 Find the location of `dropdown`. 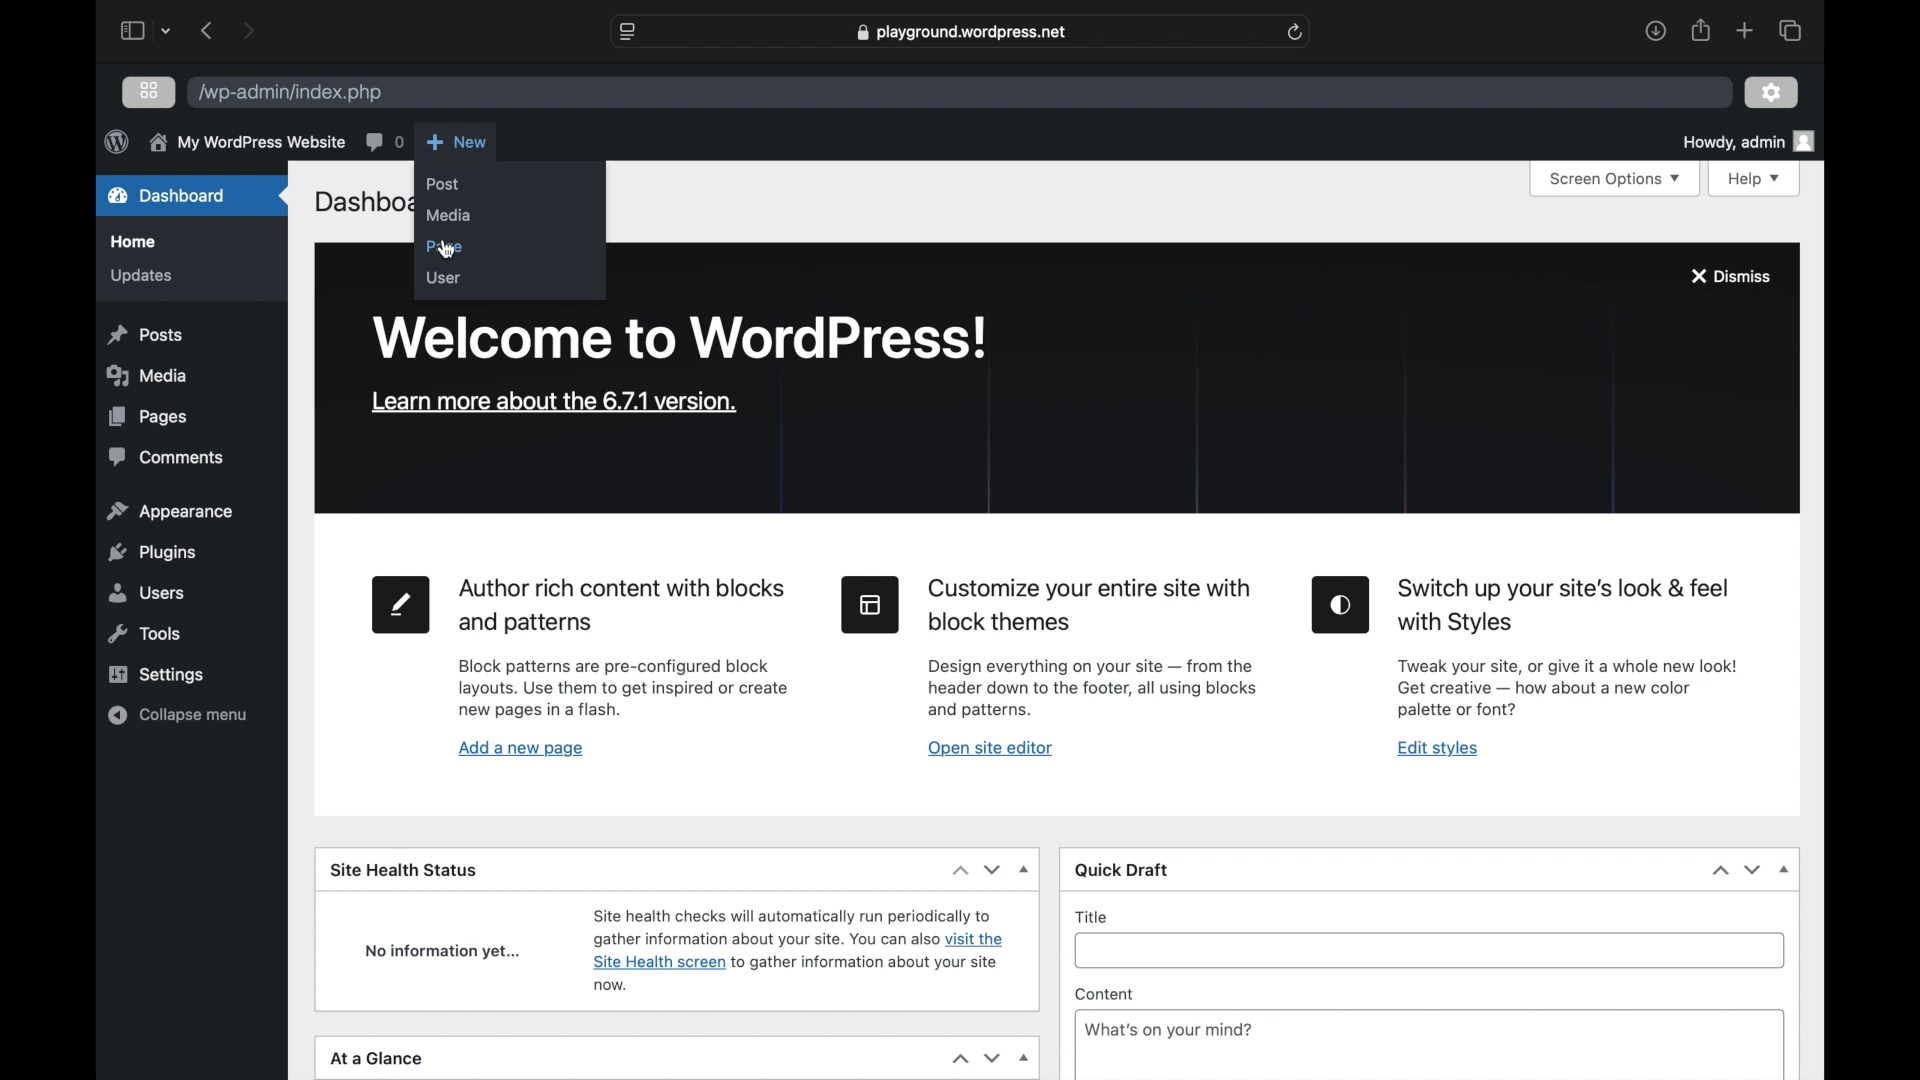

dropdown is located at coordinates (1785, 869).